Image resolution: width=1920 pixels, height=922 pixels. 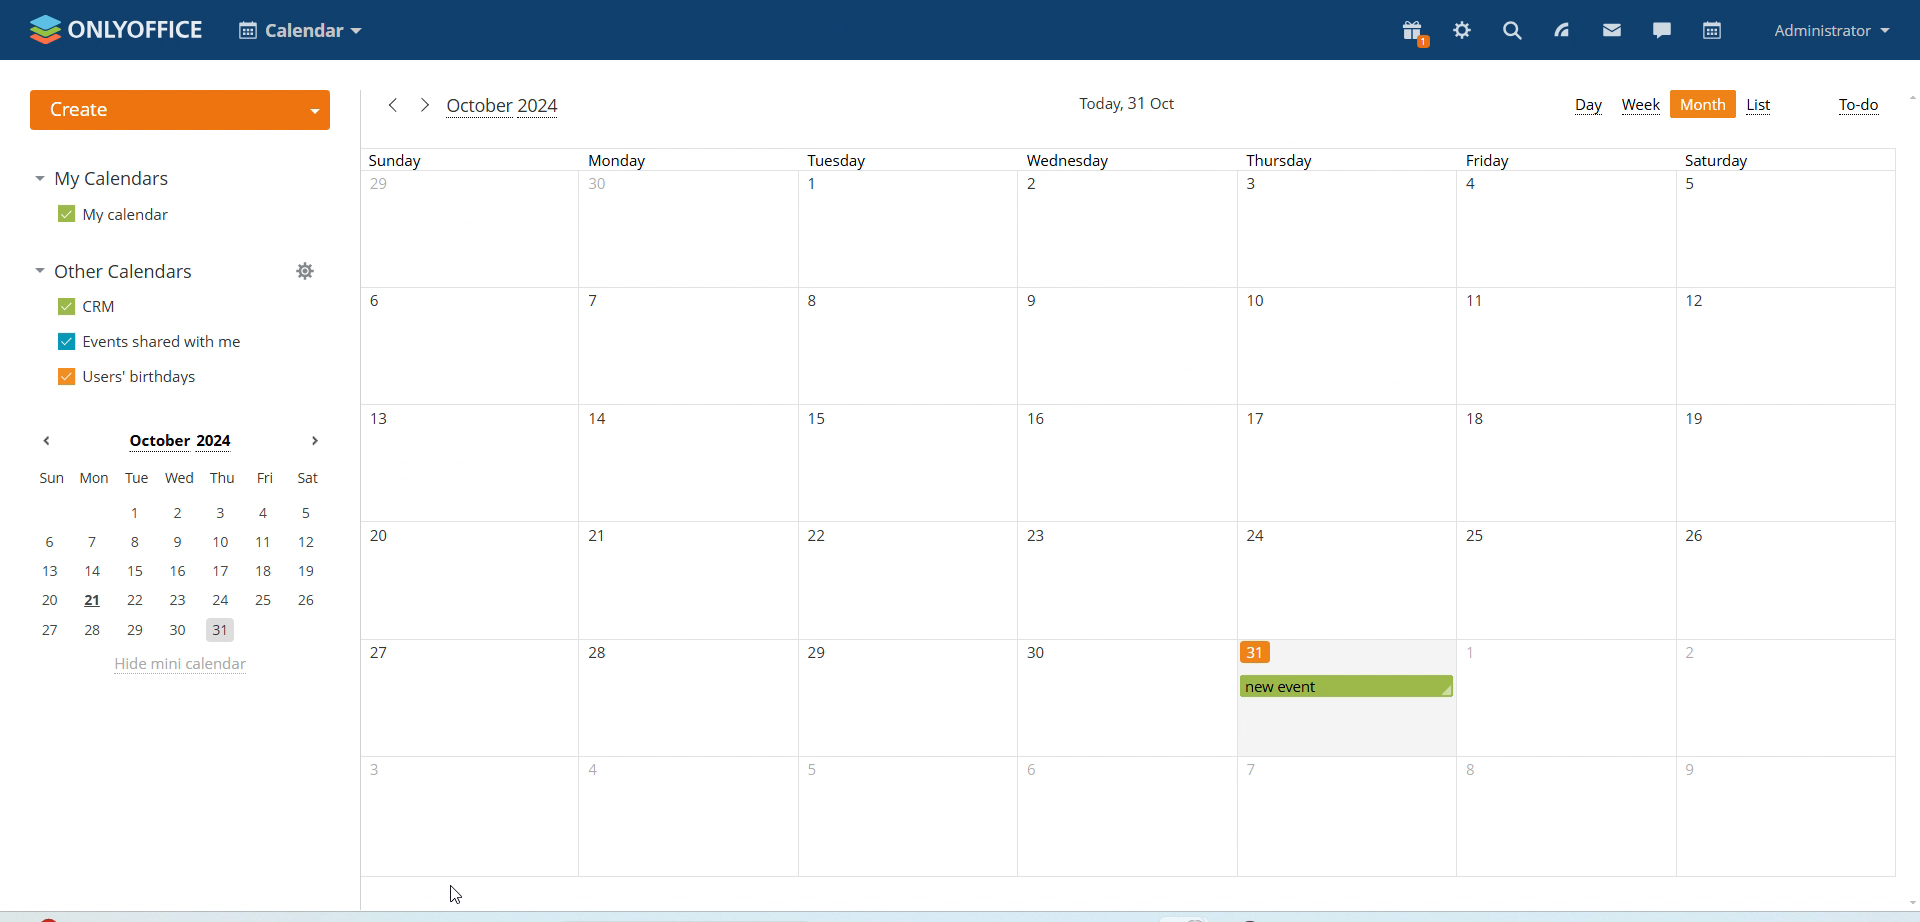 What do you see at coordinates (1512, 32) in the screenshot?
I see `search` at bounding box center [1512, 32].